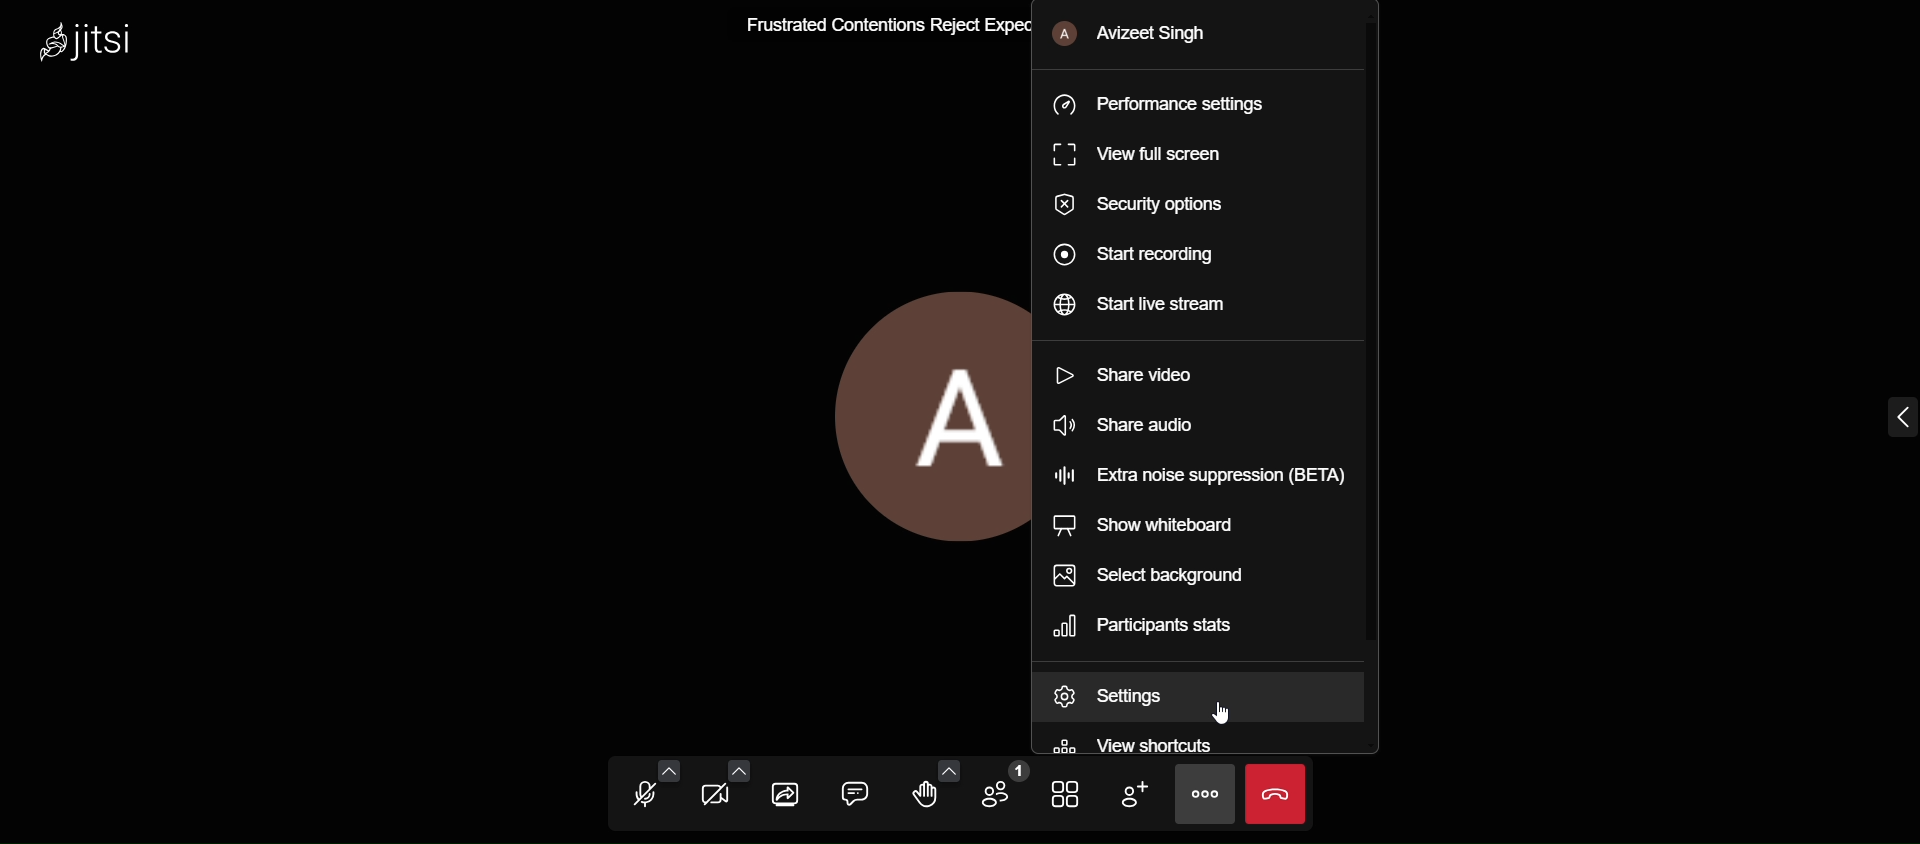  I want to click on participants, so click(1001, 784).